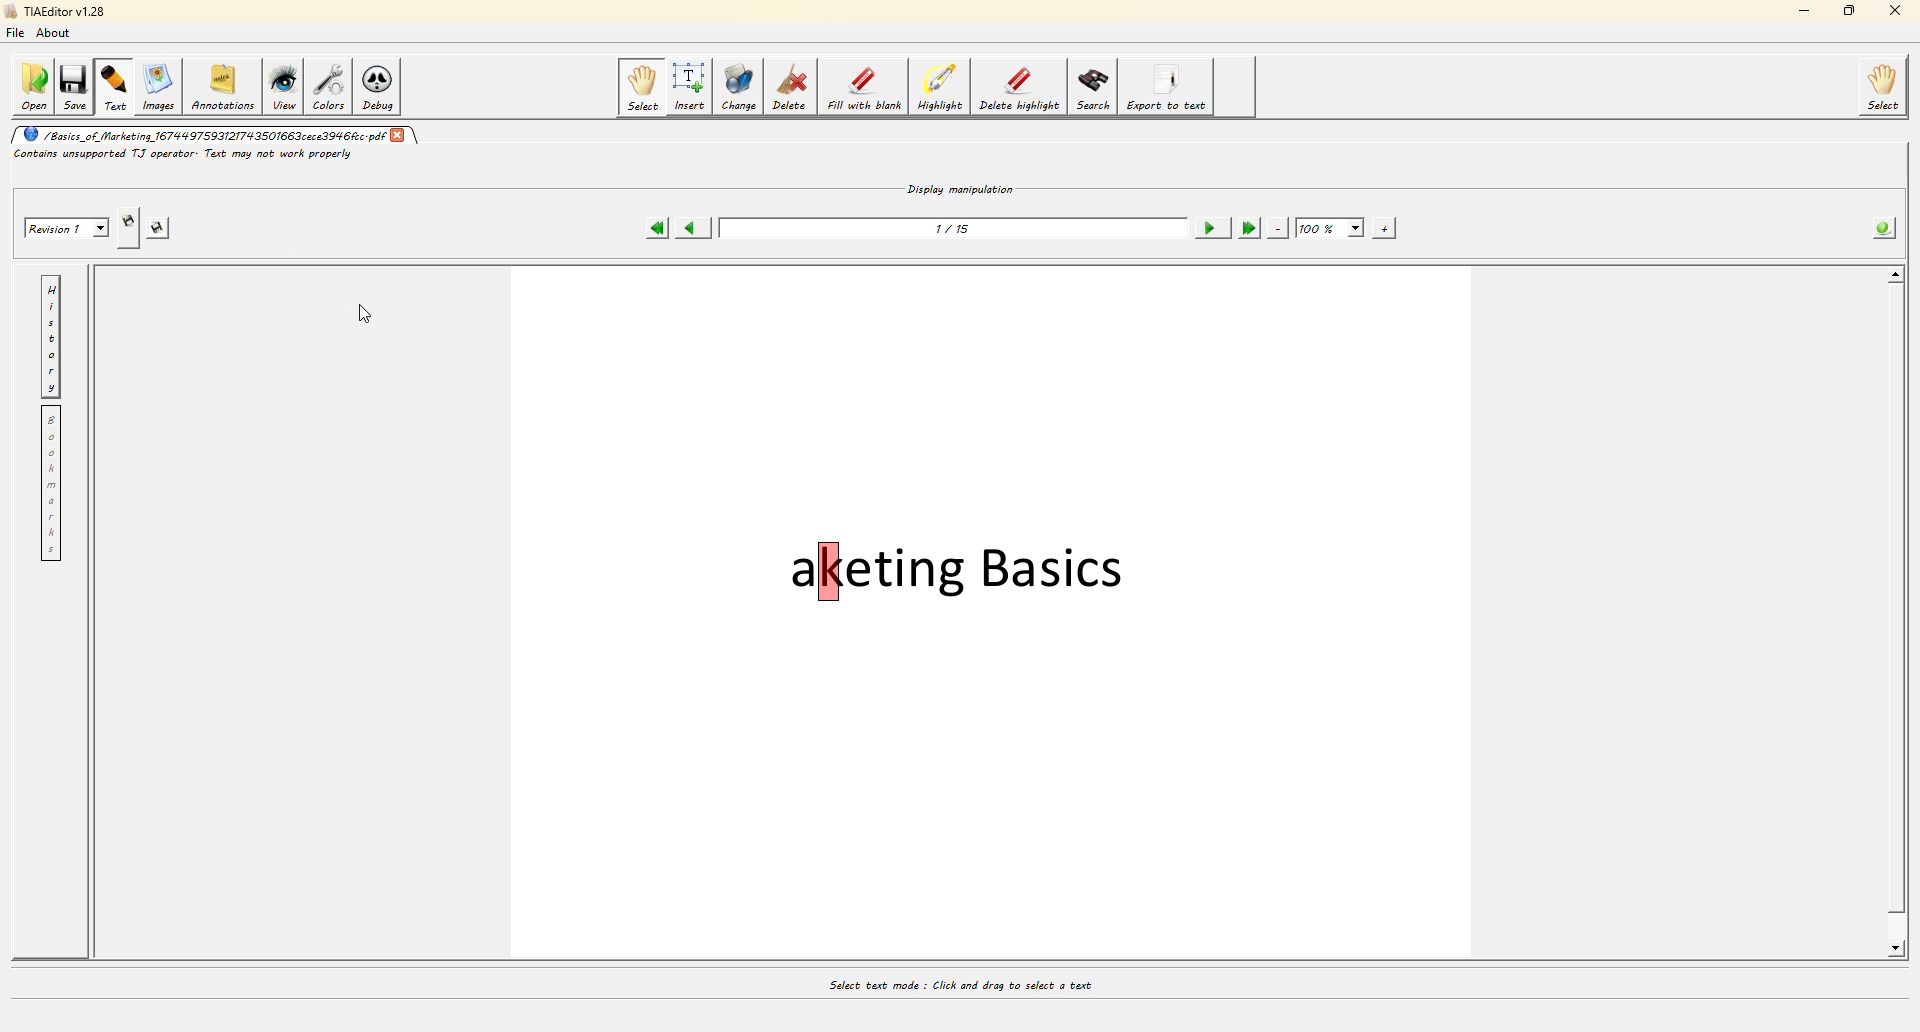  Describe the element at coordinates (183, 154) in the screenshot. I see `Contains unsupported TJ operator Text may not work properly` at that location.